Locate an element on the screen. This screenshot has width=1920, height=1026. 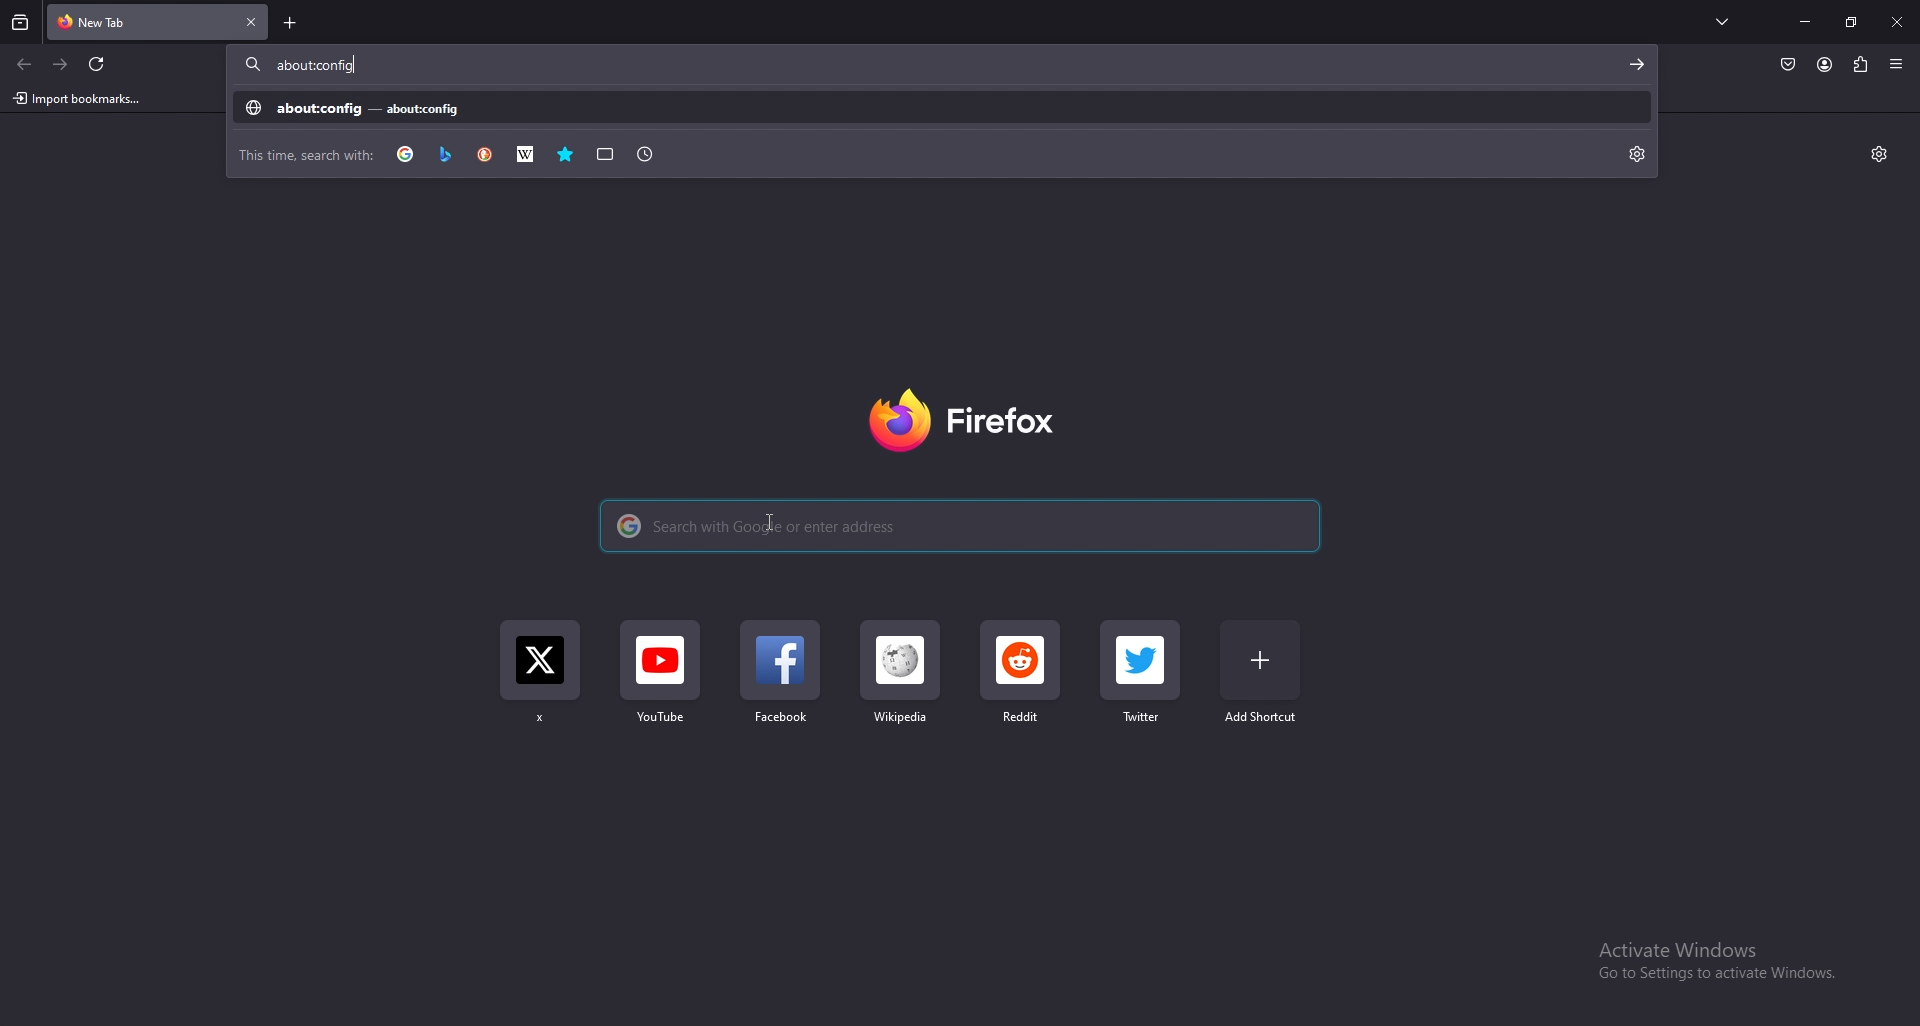
google is located at coordinates (406, 153).